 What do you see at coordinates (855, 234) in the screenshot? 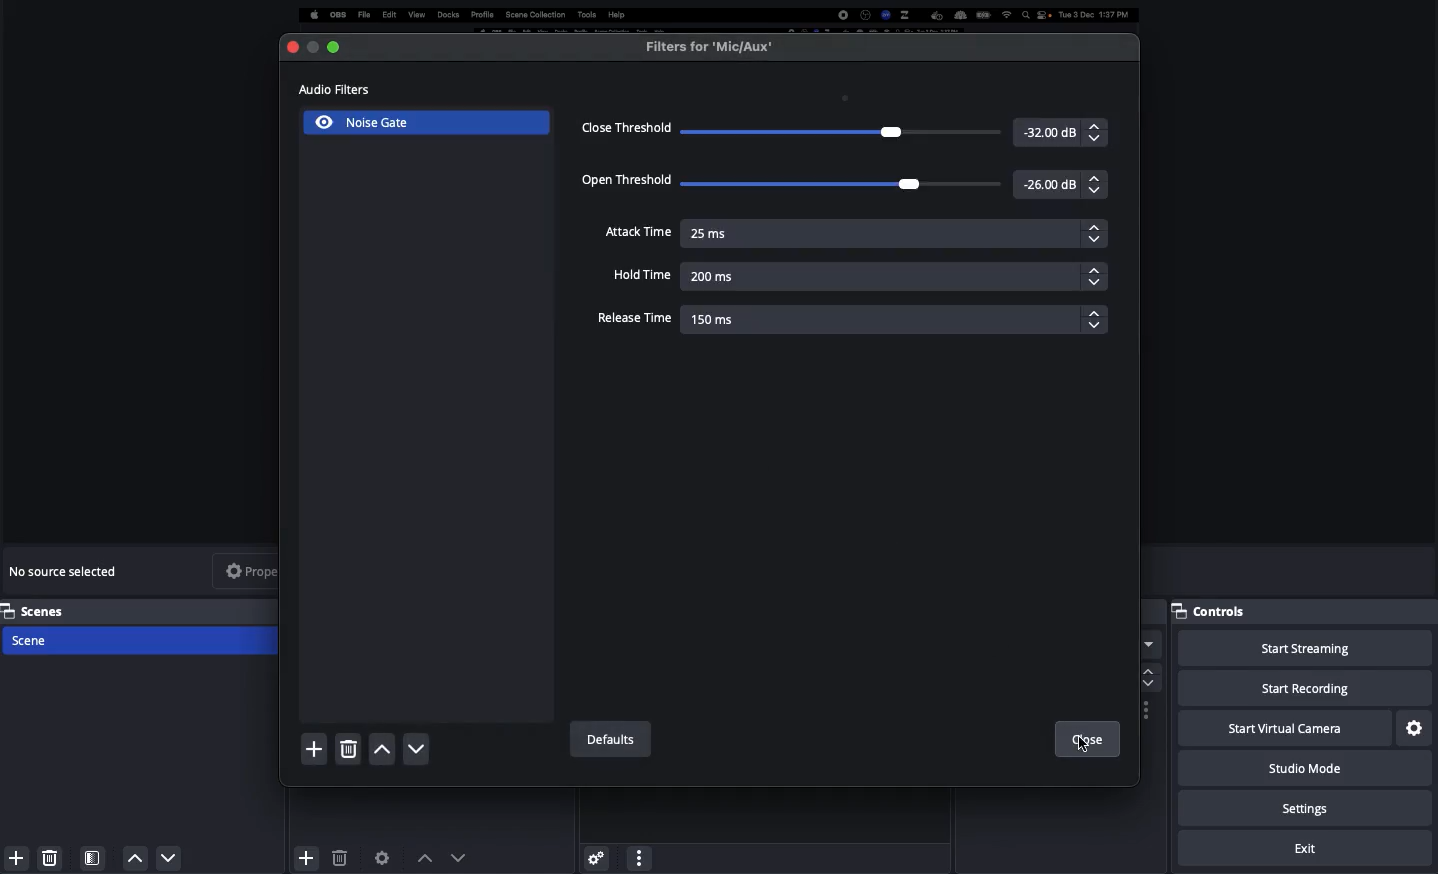
I see `Attack time` at bounding box center [855, 234].